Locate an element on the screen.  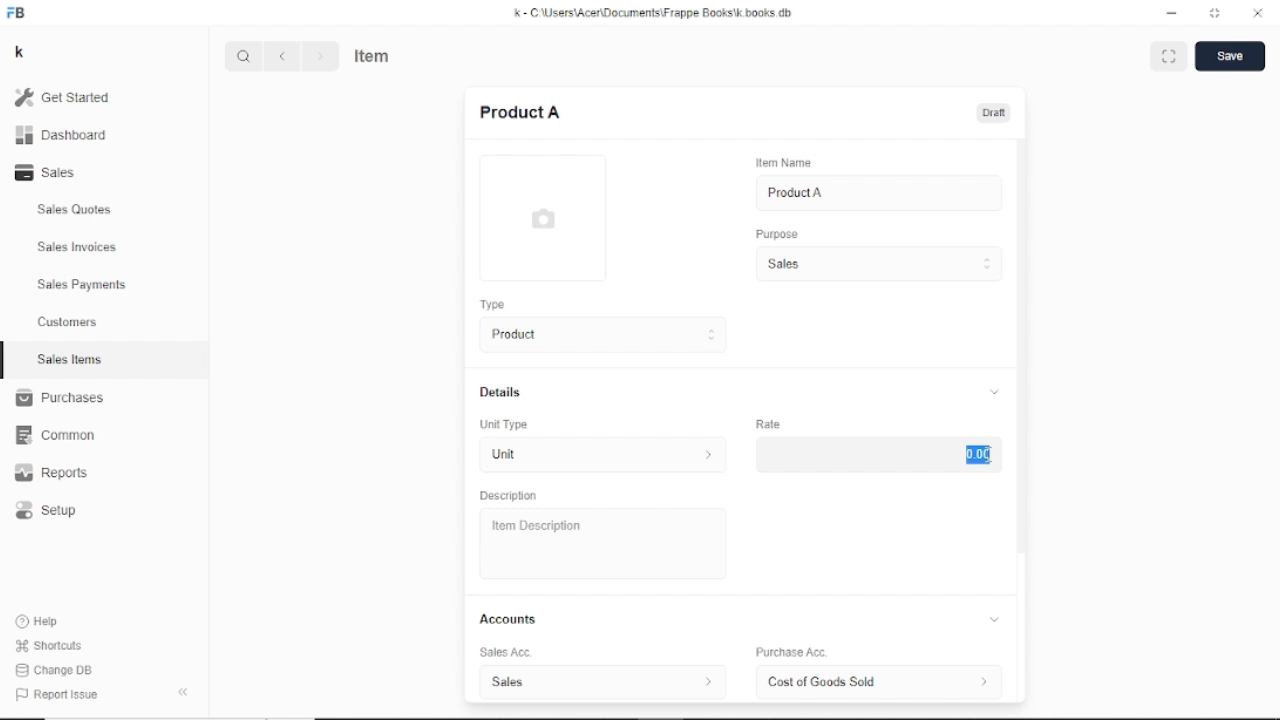
New Entry is located at coordinates (520, 112).